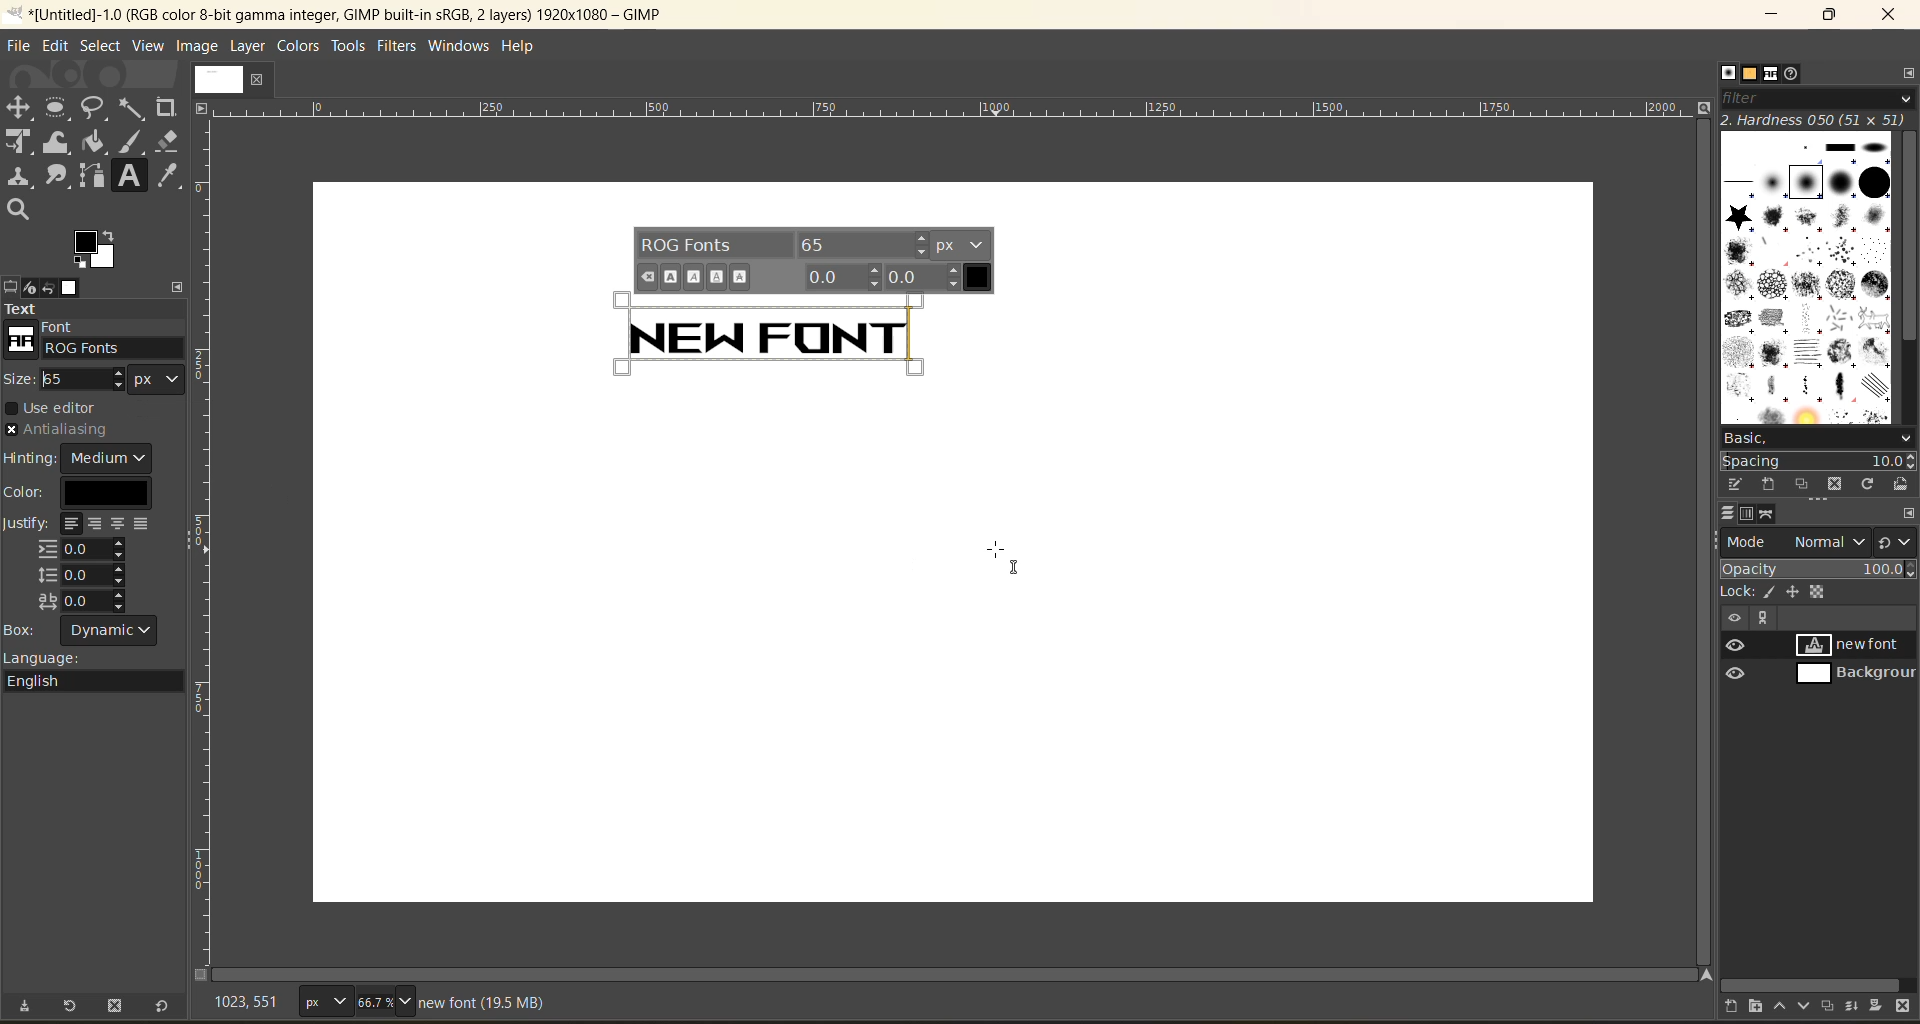 This screenshot has width=1920, height=1024. I want to click on channels, so click(1752, 514).